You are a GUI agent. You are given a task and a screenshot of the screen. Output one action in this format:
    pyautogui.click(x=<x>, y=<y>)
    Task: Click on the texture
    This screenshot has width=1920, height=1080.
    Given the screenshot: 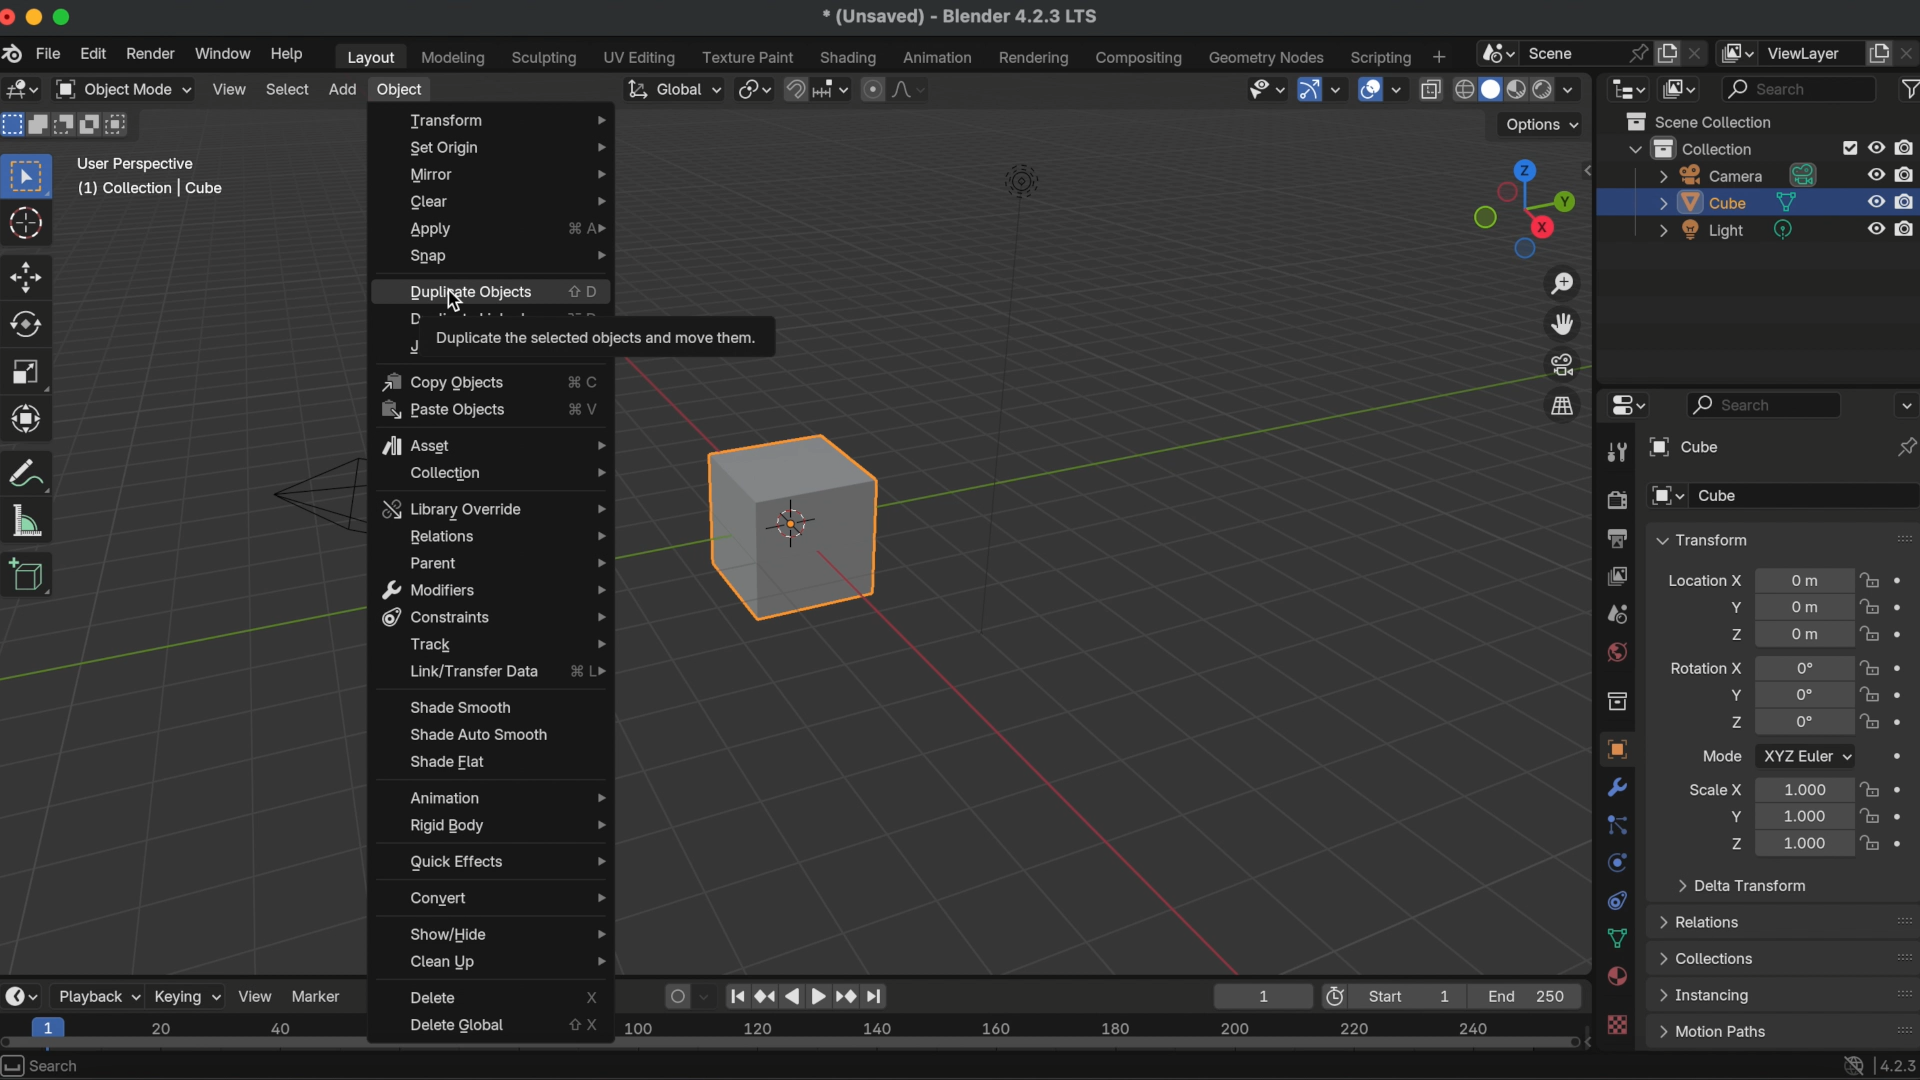 What is the action you would take?
    pyautogui.click(x=1619, y=1026)
    